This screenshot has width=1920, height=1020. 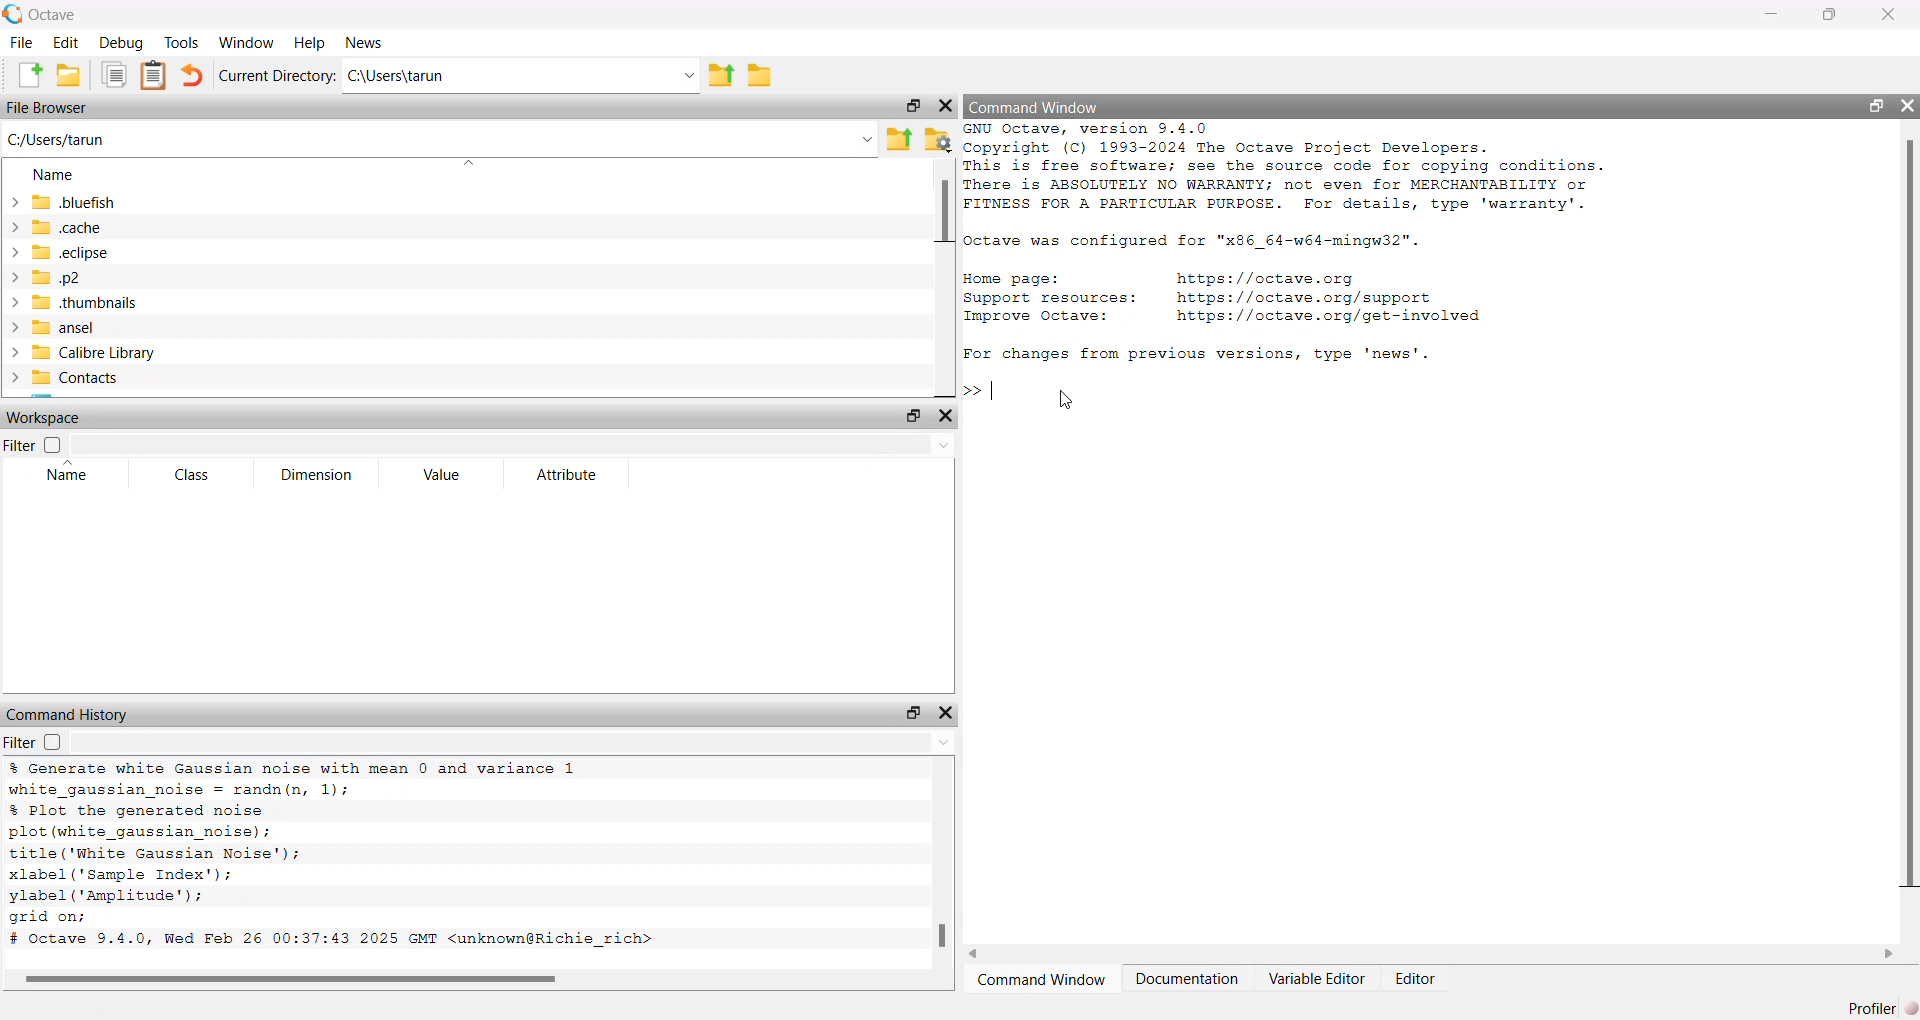 What do you see at coordinates (1880, 108) in the screenshot?
I see `restore down` at bounding box center [1880, 108].